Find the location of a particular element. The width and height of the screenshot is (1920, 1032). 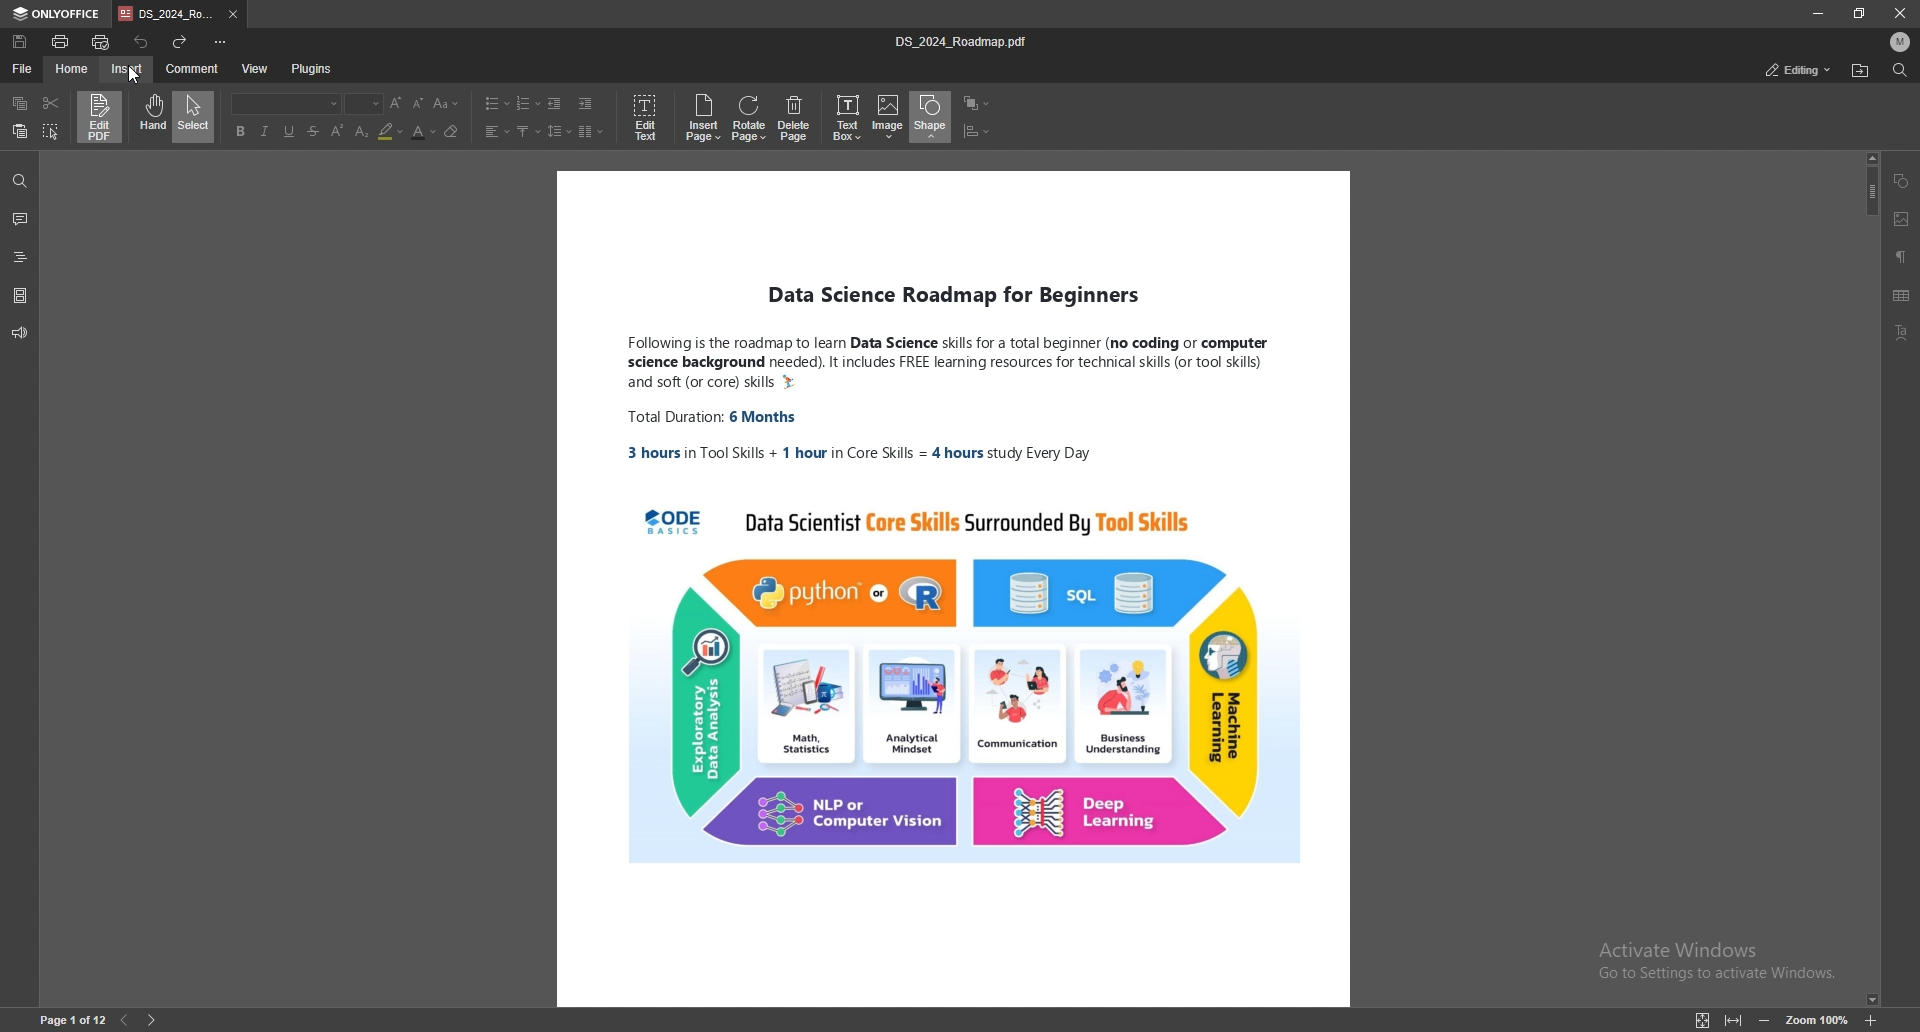

edit pdf is located at coordinates (101, 117).